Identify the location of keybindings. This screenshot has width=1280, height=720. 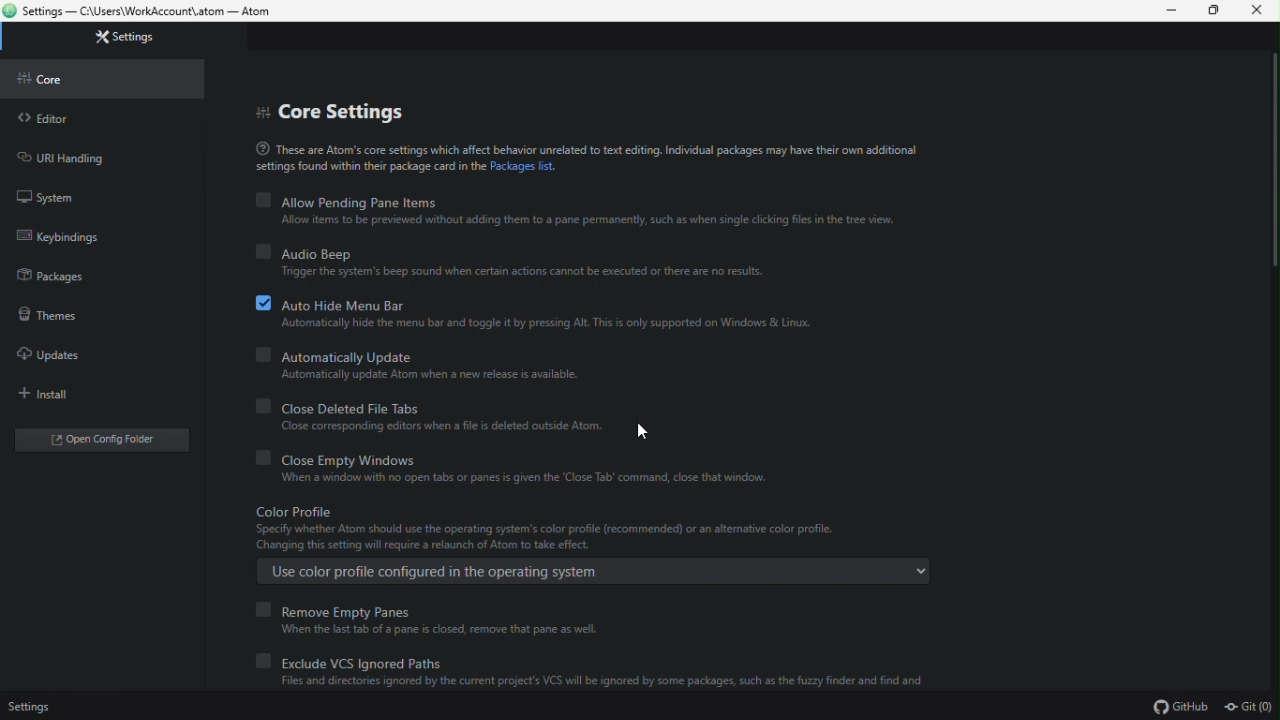
(94, 239).